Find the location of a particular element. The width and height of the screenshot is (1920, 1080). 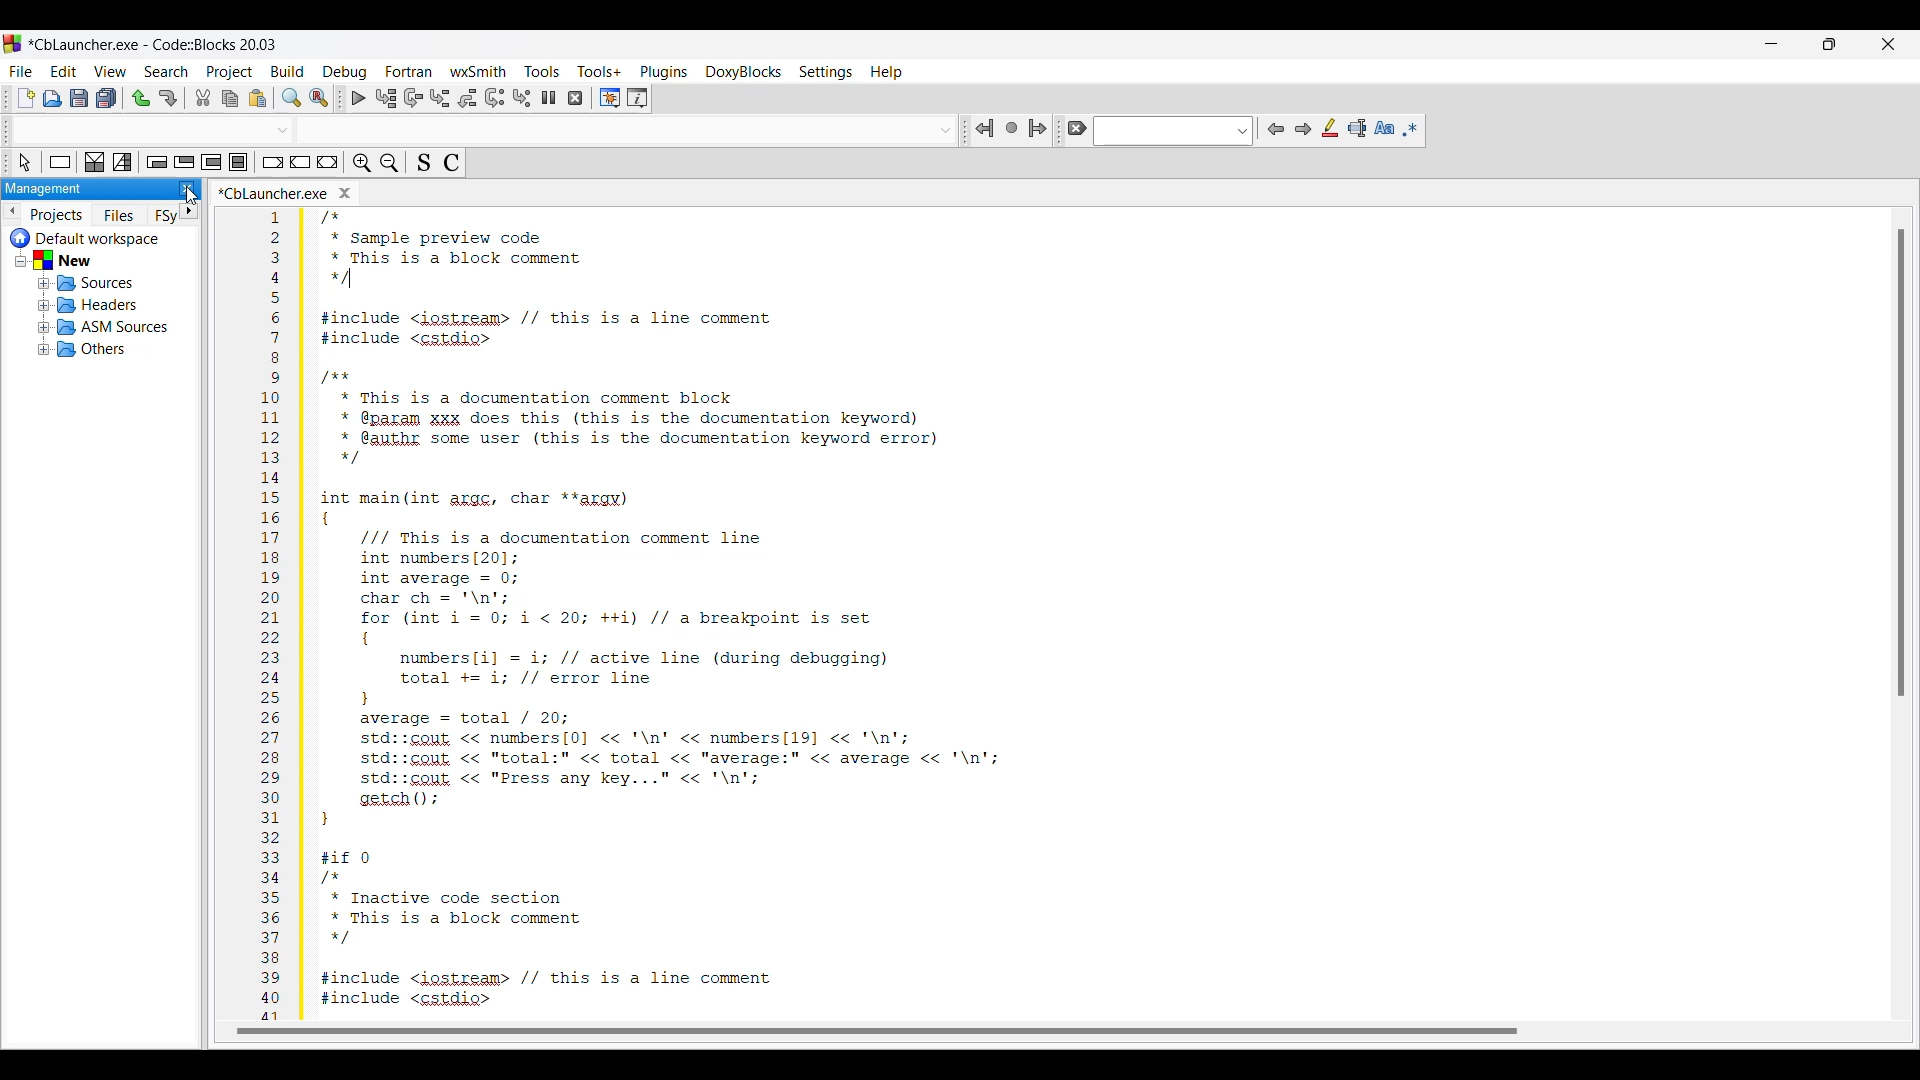

Toggle source is located at coordinates (423, 163).